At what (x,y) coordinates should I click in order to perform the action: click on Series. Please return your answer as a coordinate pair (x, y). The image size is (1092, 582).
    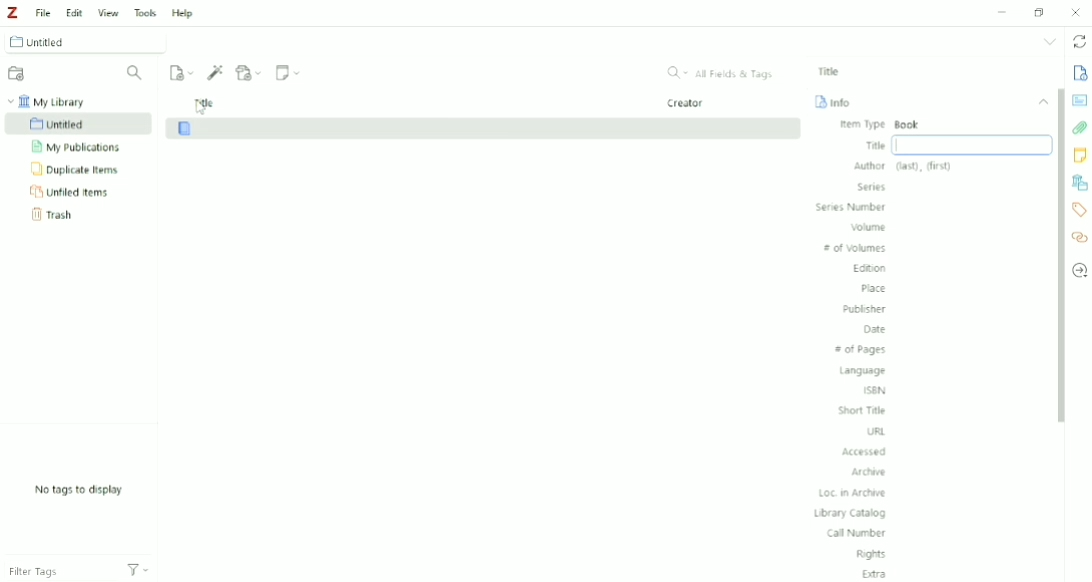
    Looking at the image, I should click on (874, 187).